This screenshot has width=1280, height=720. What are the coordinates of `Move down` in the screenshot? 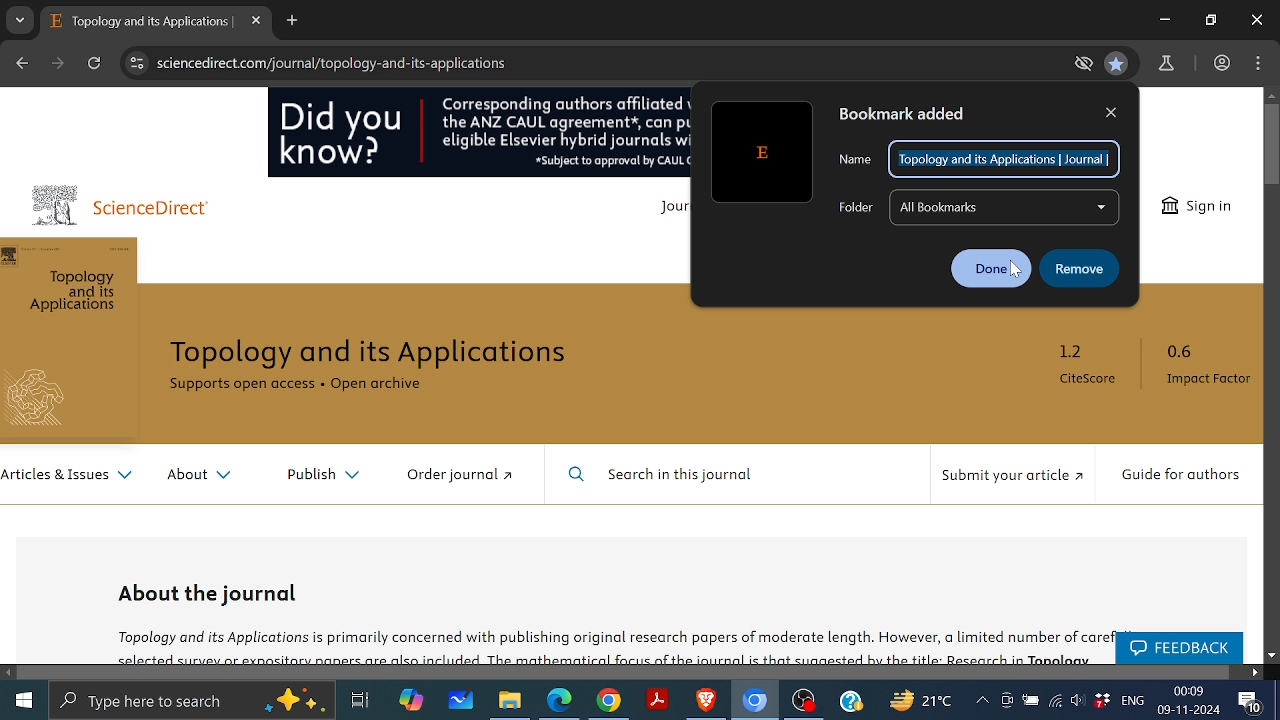 It's located at (1272, 656).